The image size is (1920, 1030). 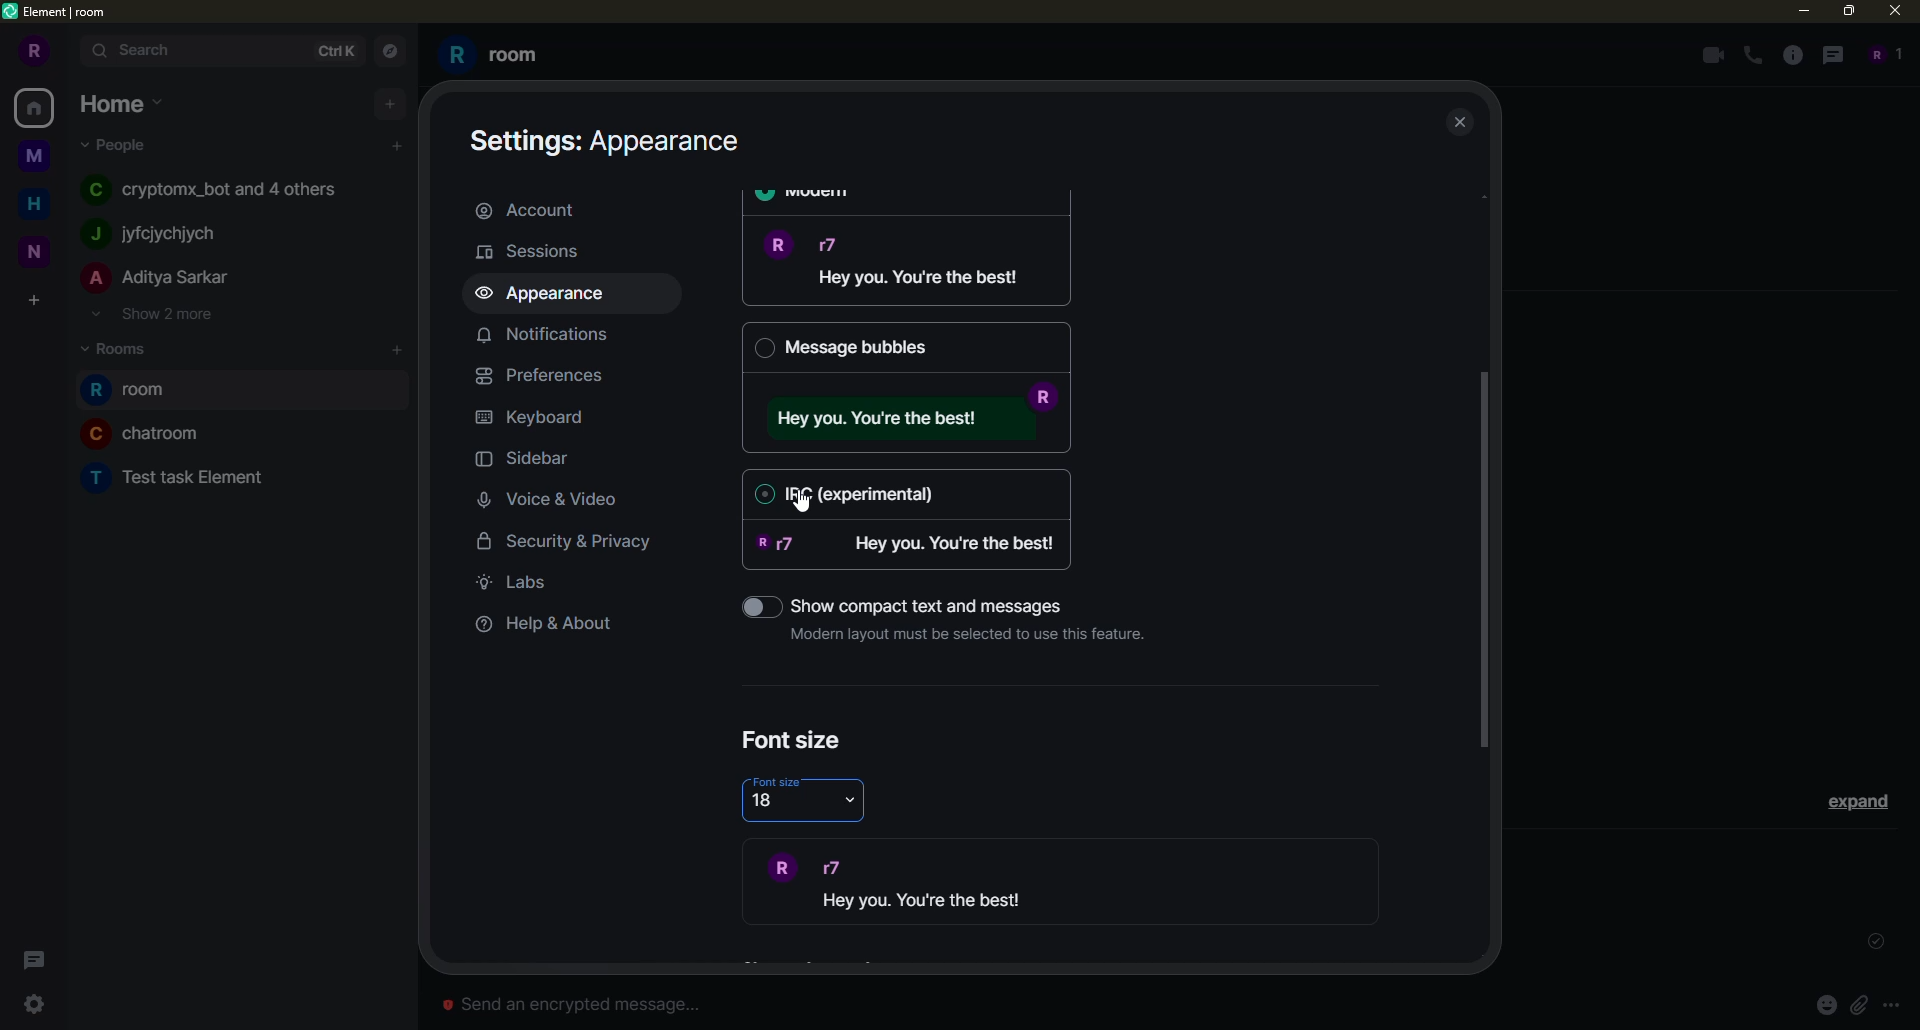 What do you see at coordinates (536, 336) in the screenshot?
I see `notifications` at bounding box center [536, 336].